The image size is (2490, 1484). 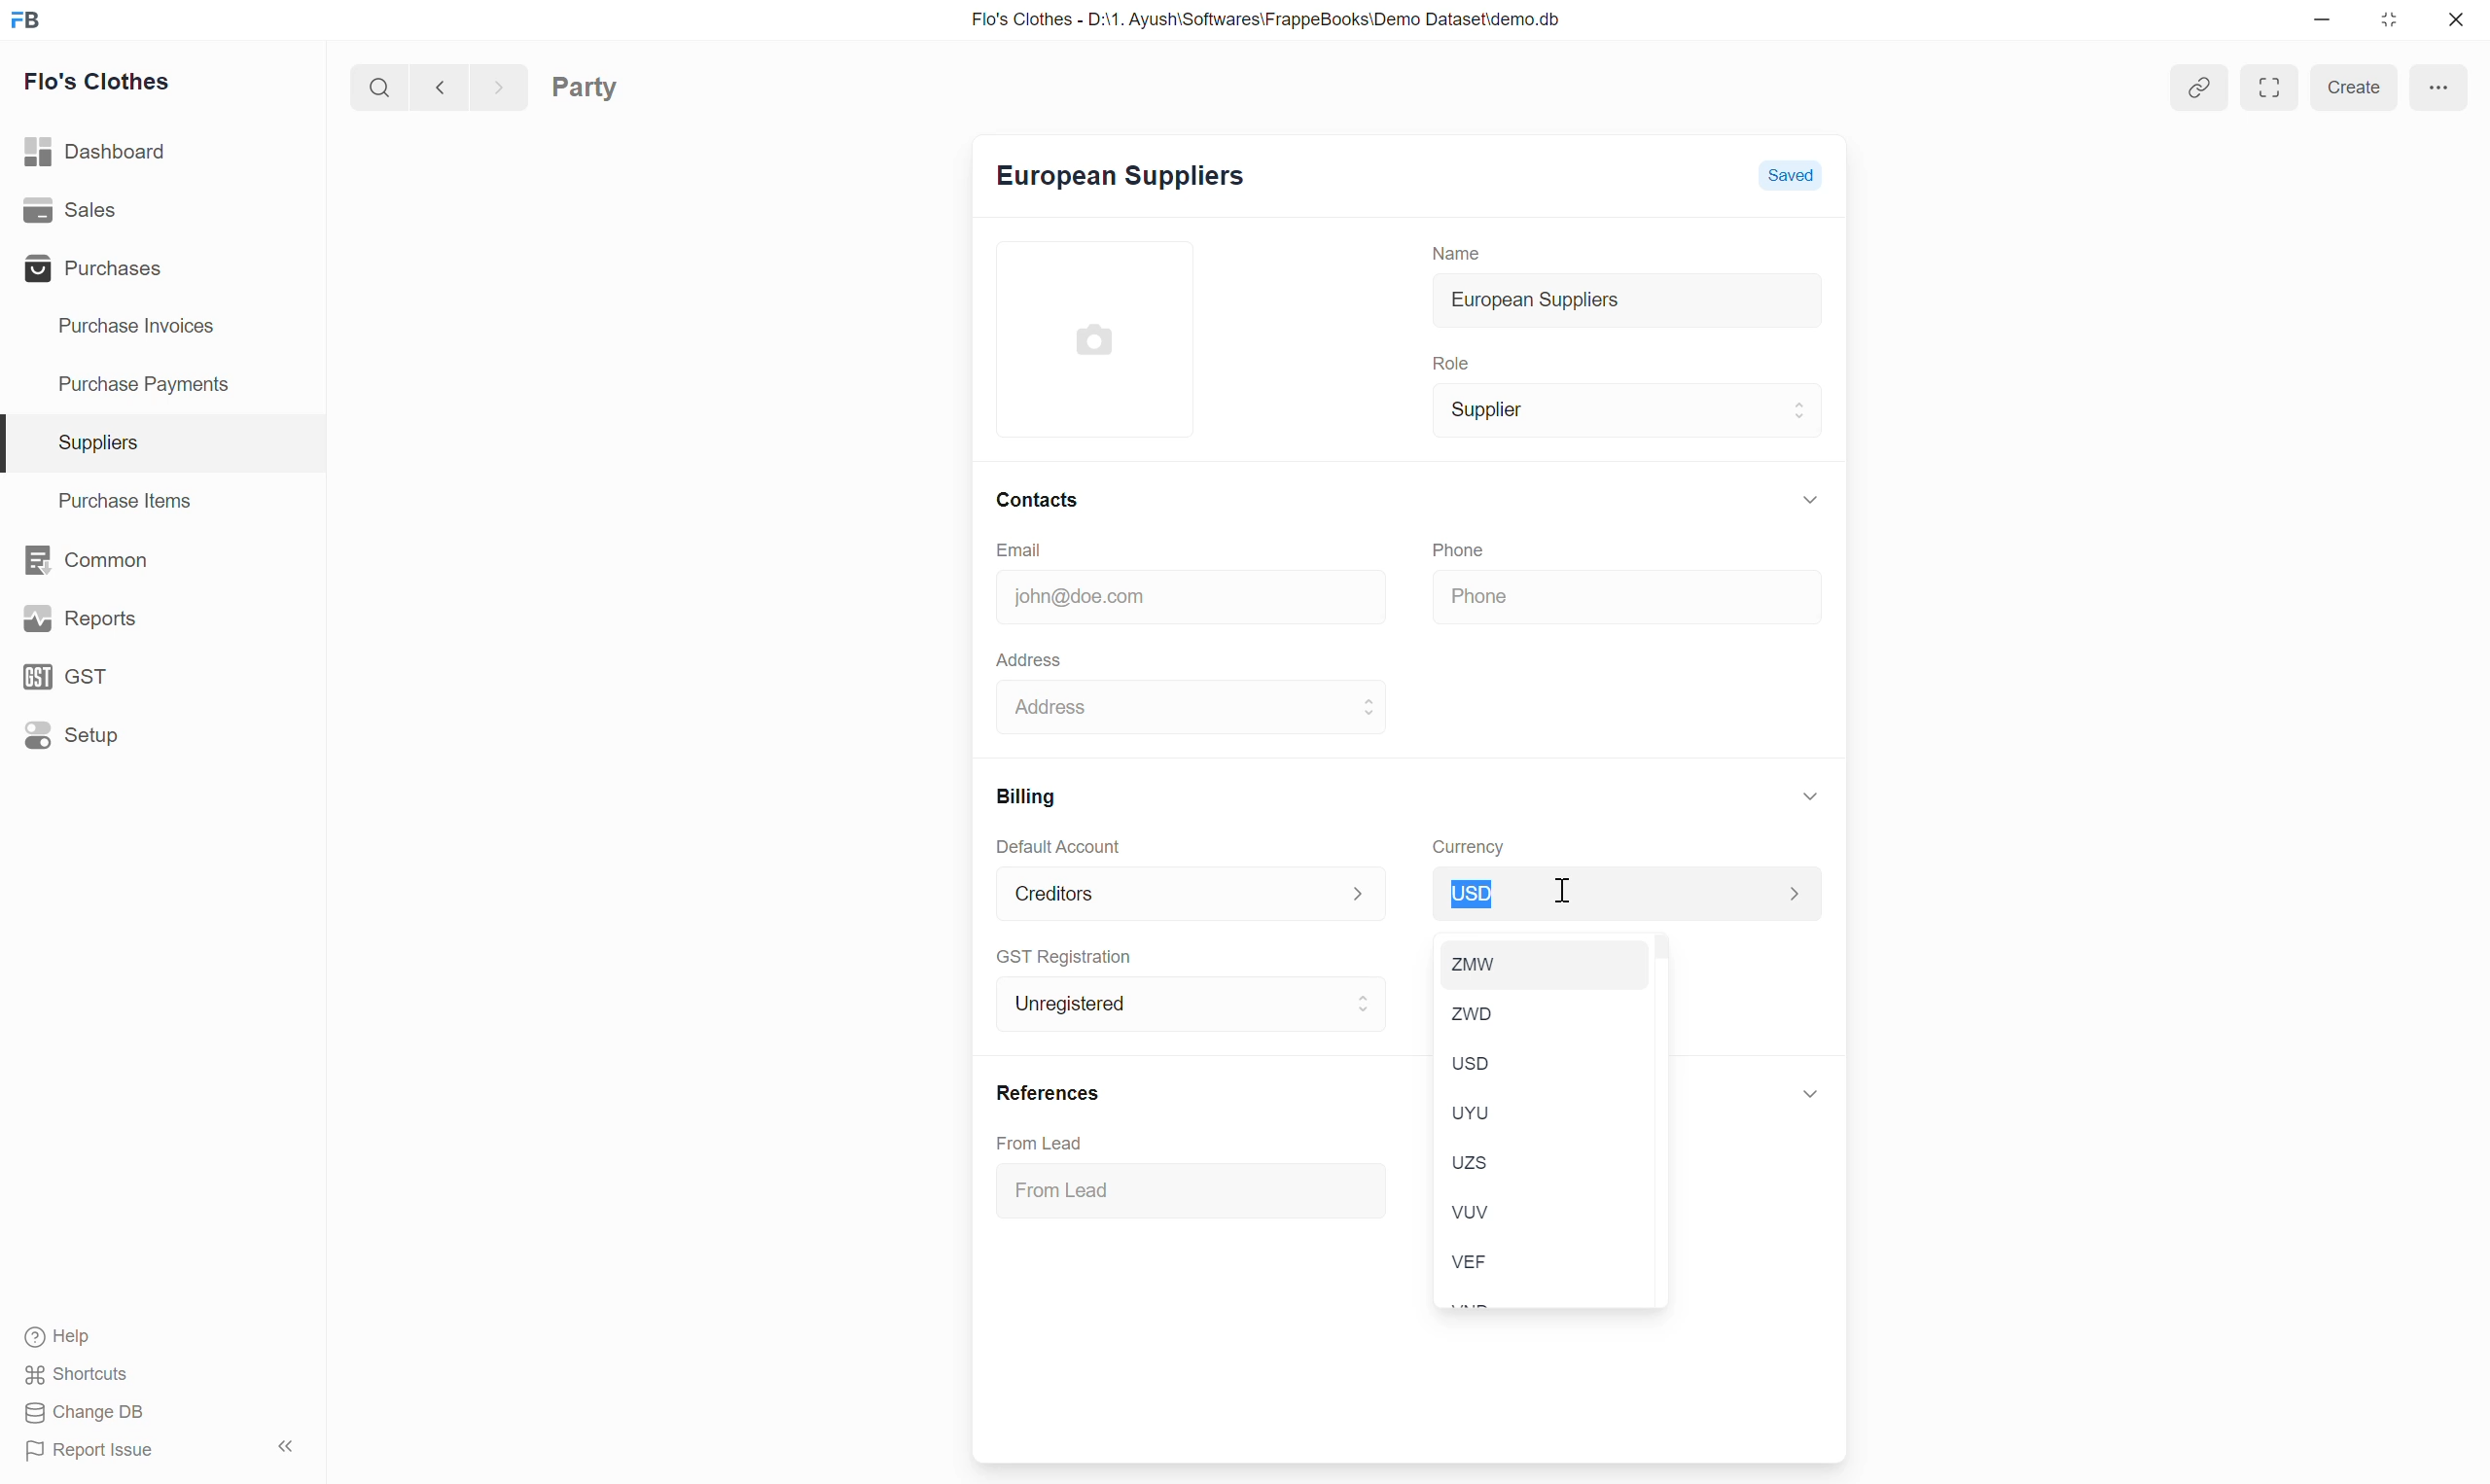 What do you see at coordinates (2439, 83) in the screenshot?
I see `menu` at bounding box center [2439, 83].